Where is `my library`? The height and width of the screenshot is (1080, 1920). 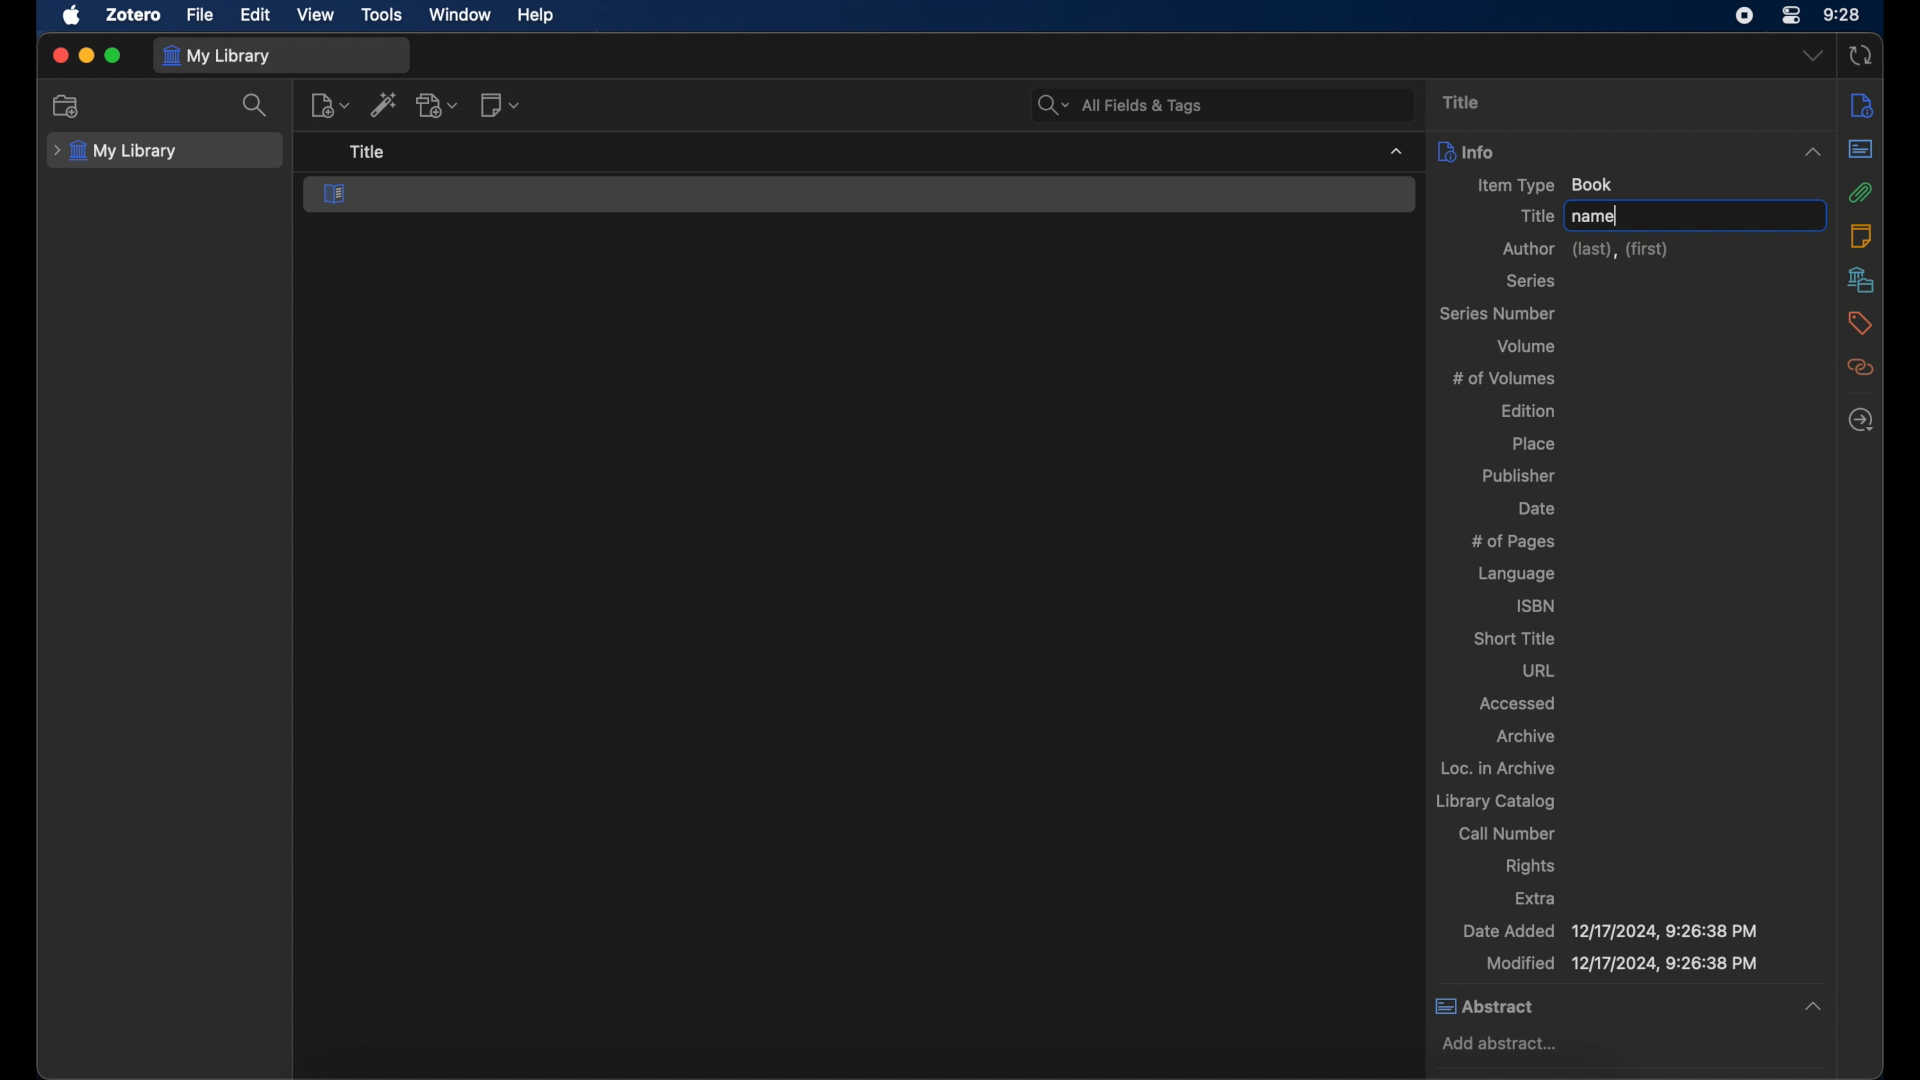 my library is located at coordinates (119, 151).